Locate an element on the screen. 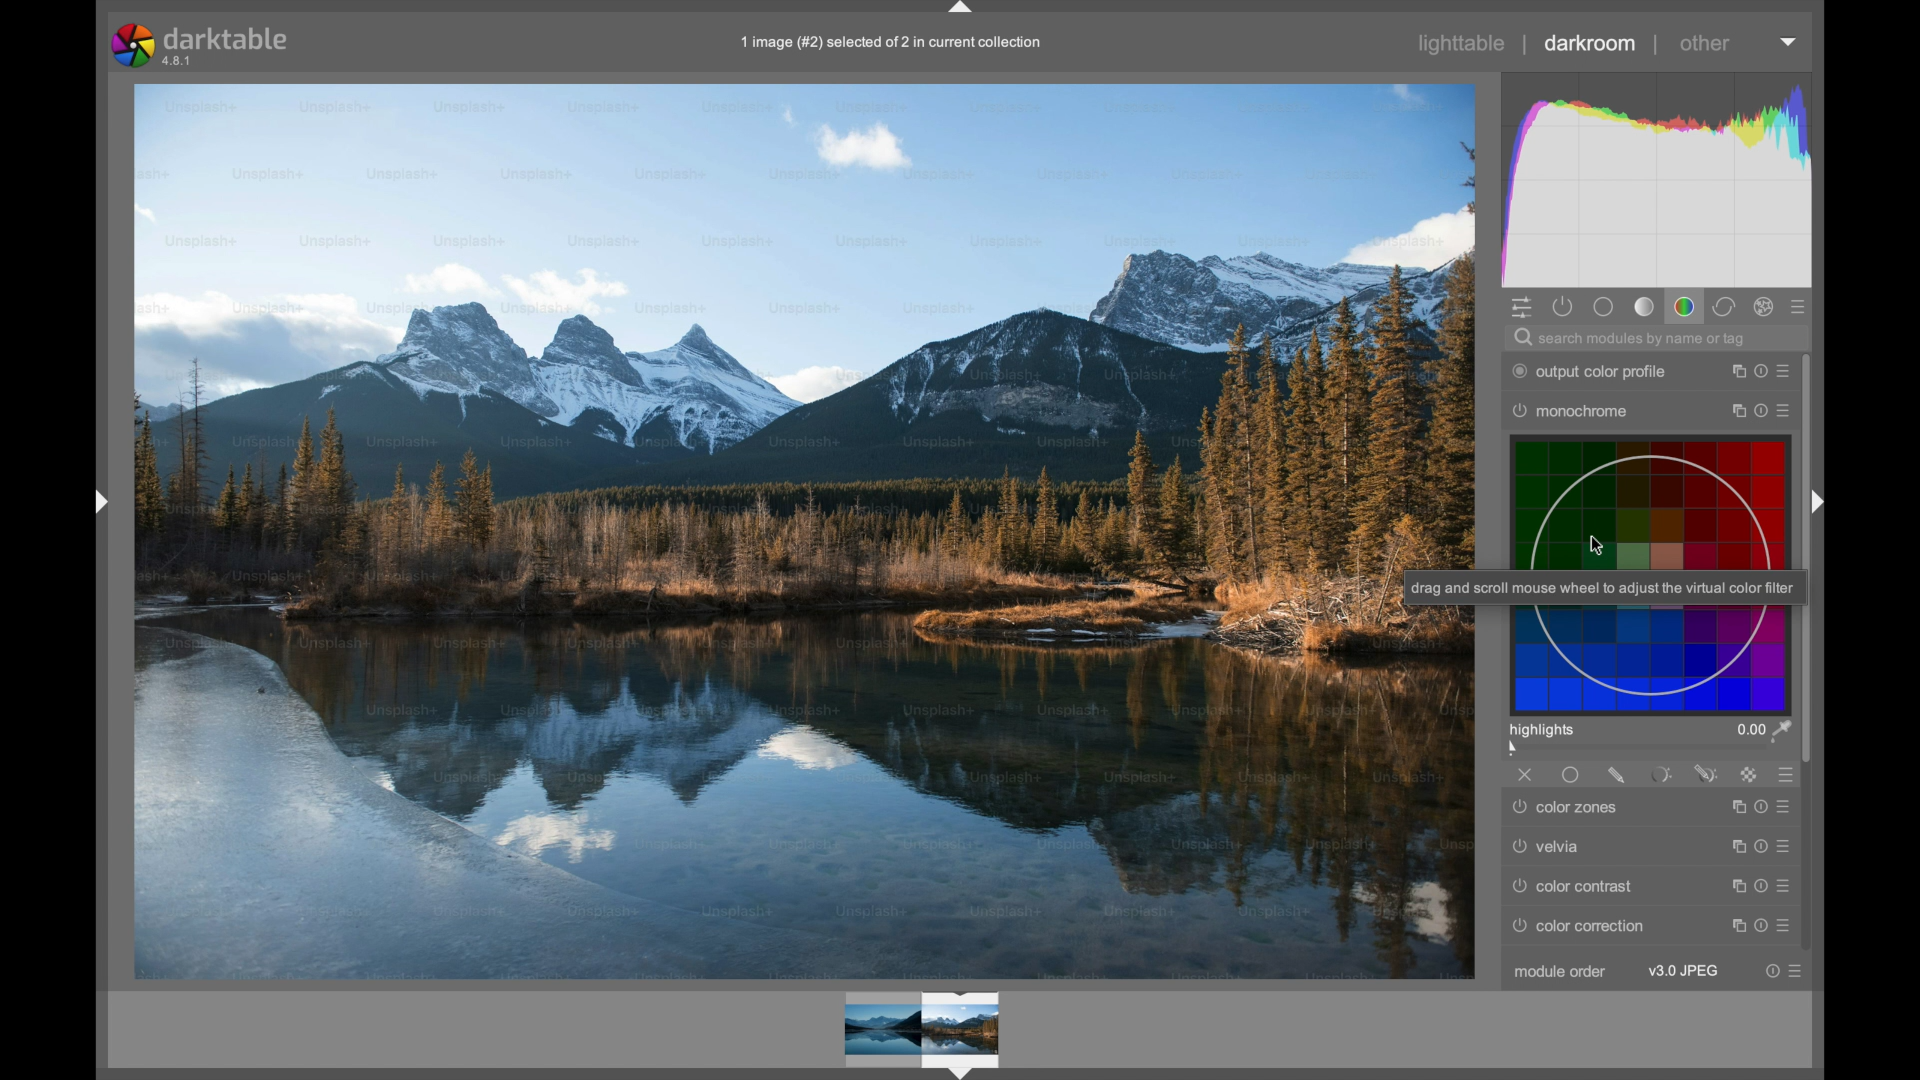 The image size is (1920, 1080). virtual color filters is located at coordinates (1646, 576).